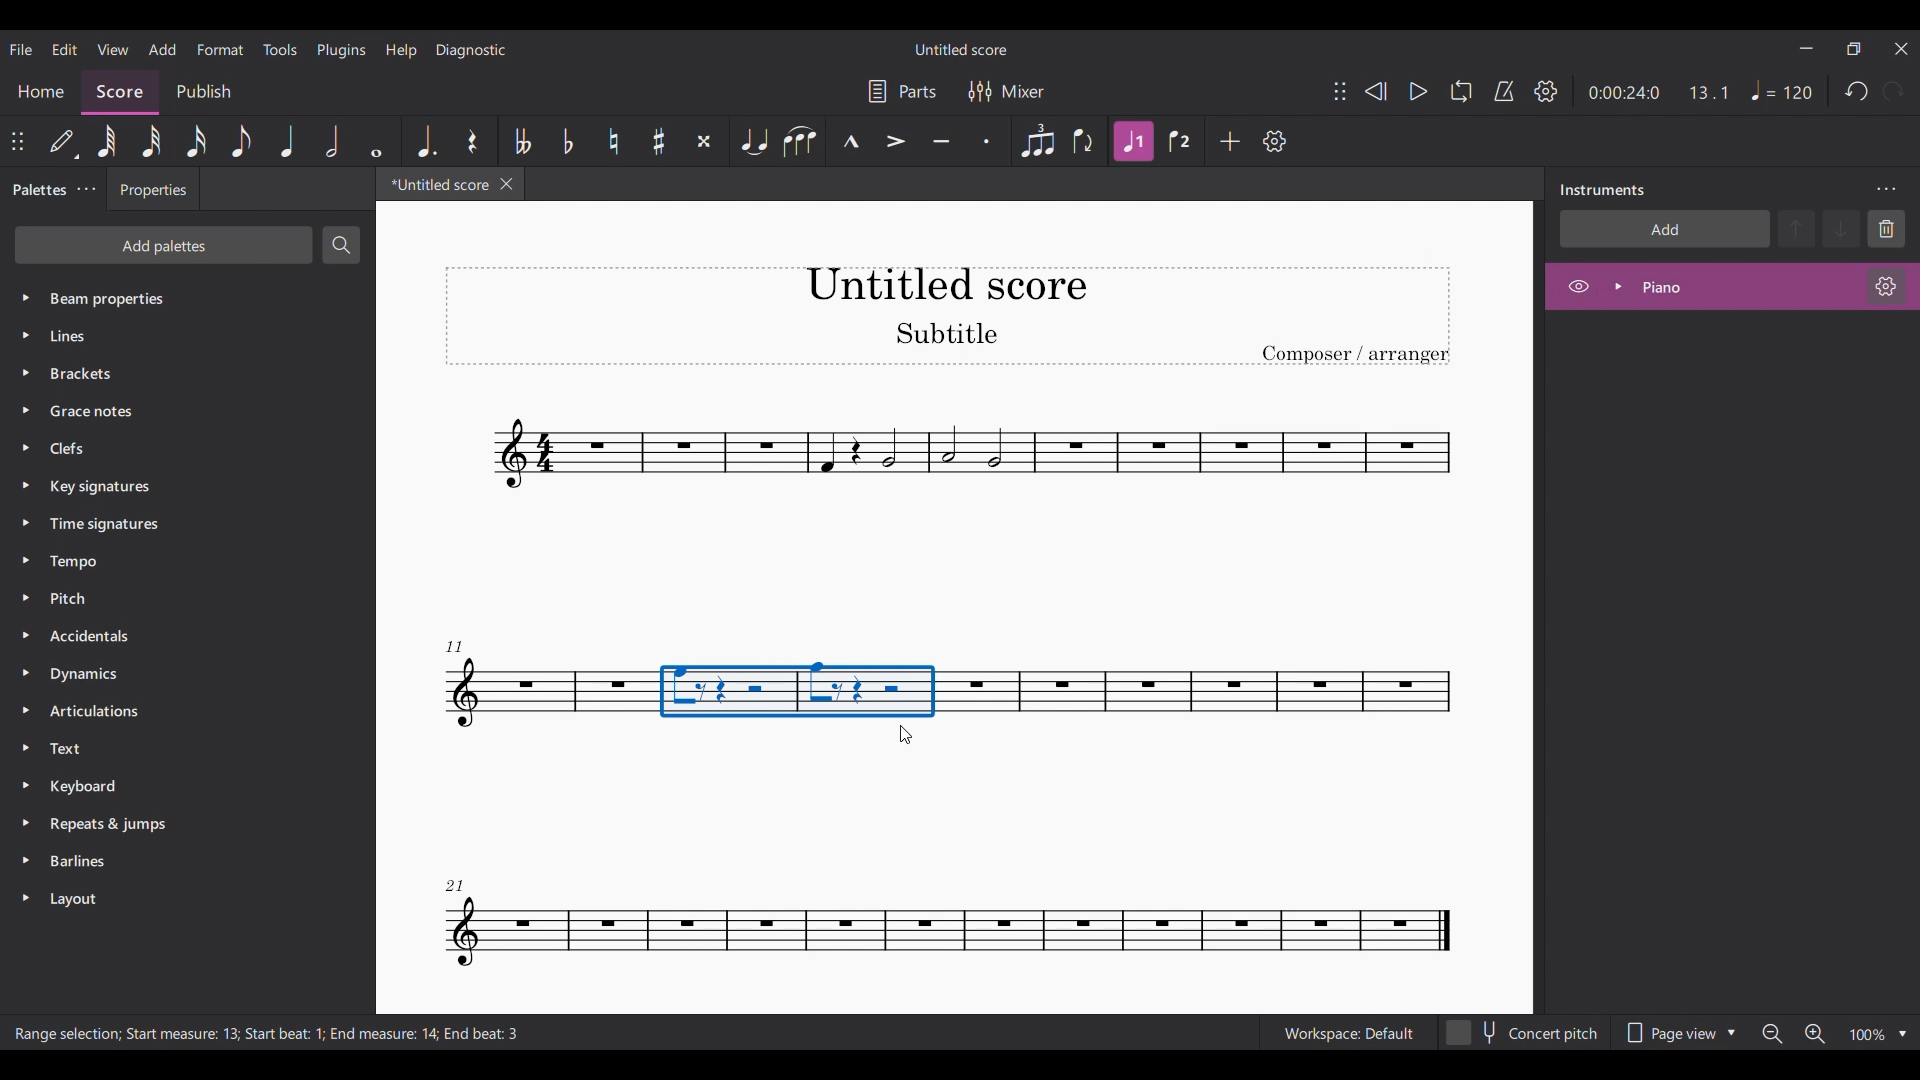 The image size is (1920, 1080). Describe the element at coordinates (425, 141) in the screenshot. I see `Augmentation dot` at that location.